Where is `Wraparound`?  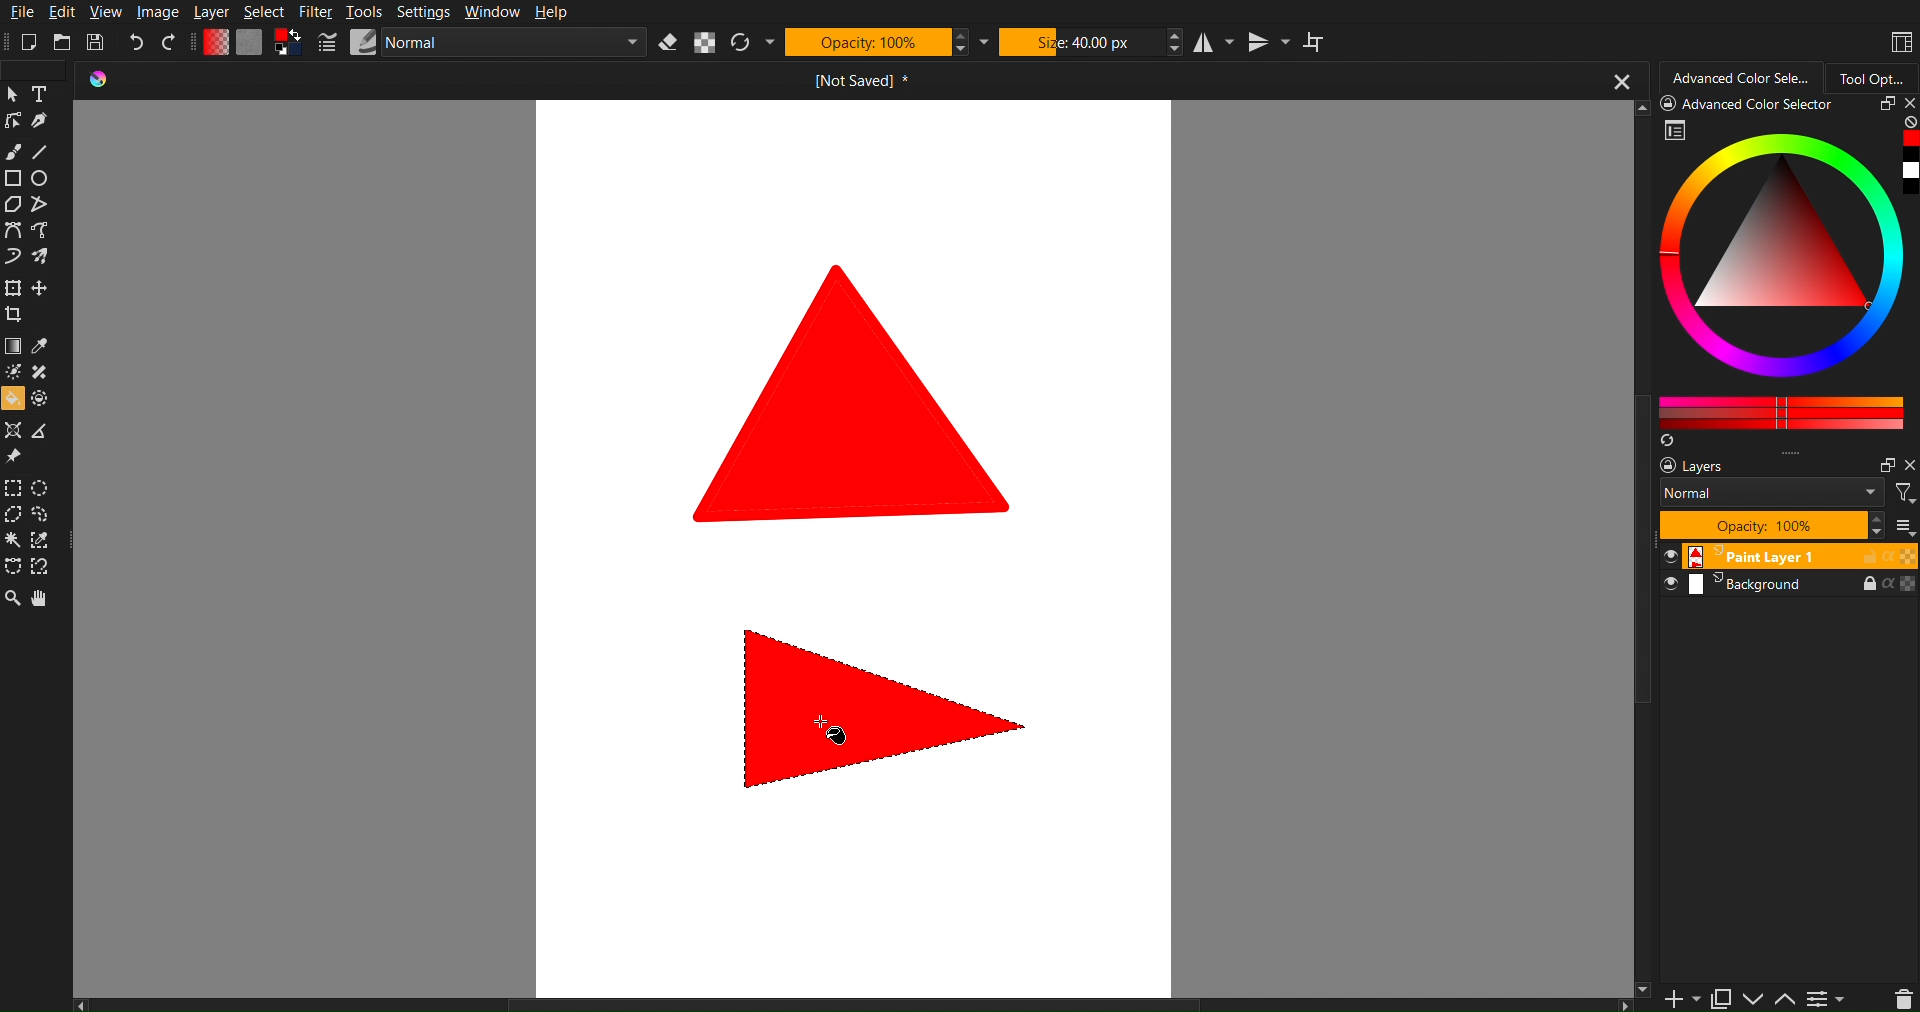
Wraparound is located at coordinates (1317, 42).